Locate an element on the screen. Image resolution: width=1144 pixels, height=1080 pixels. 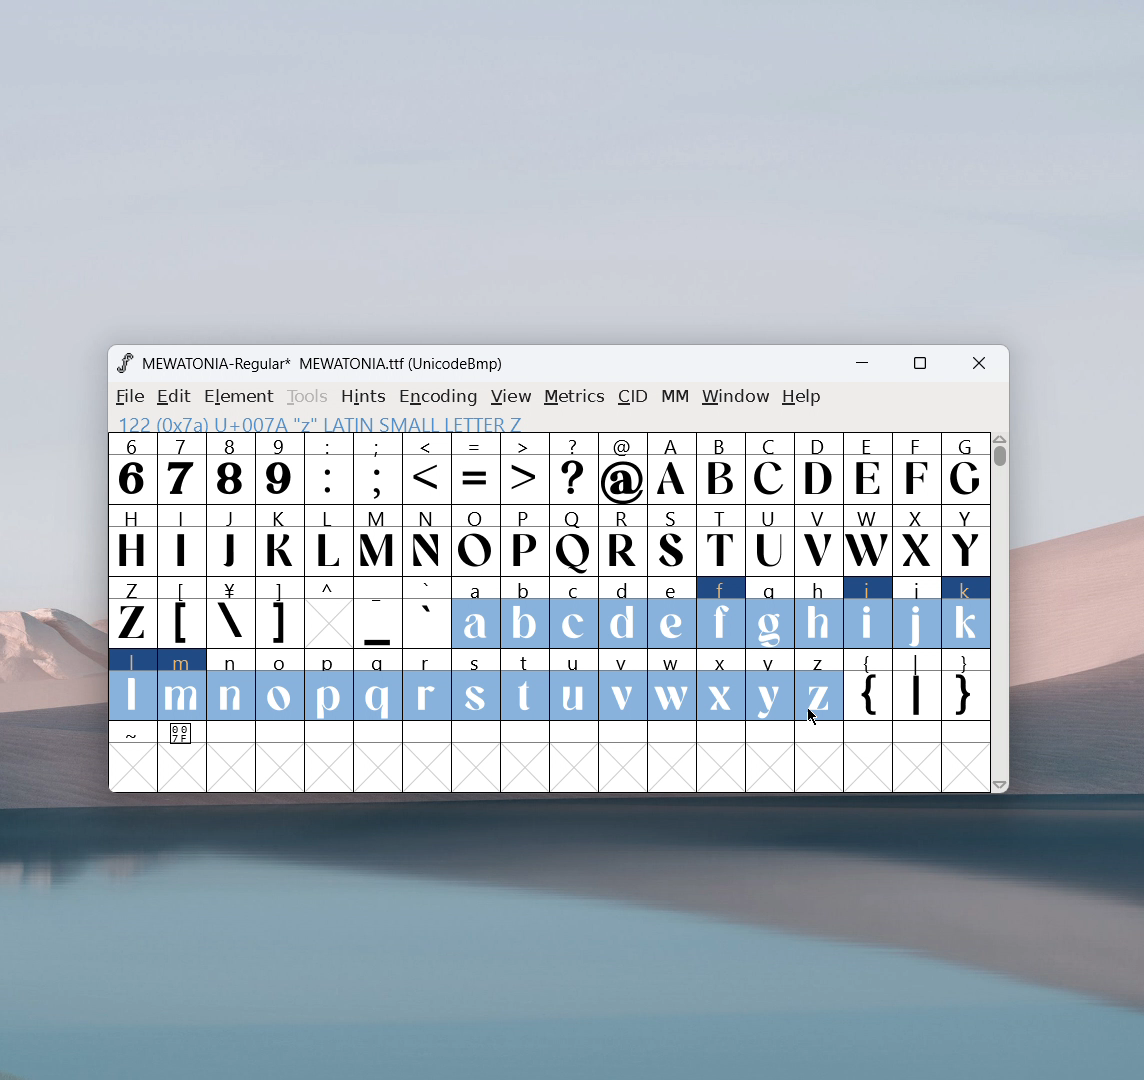
V is located at coordinates (817, 539).